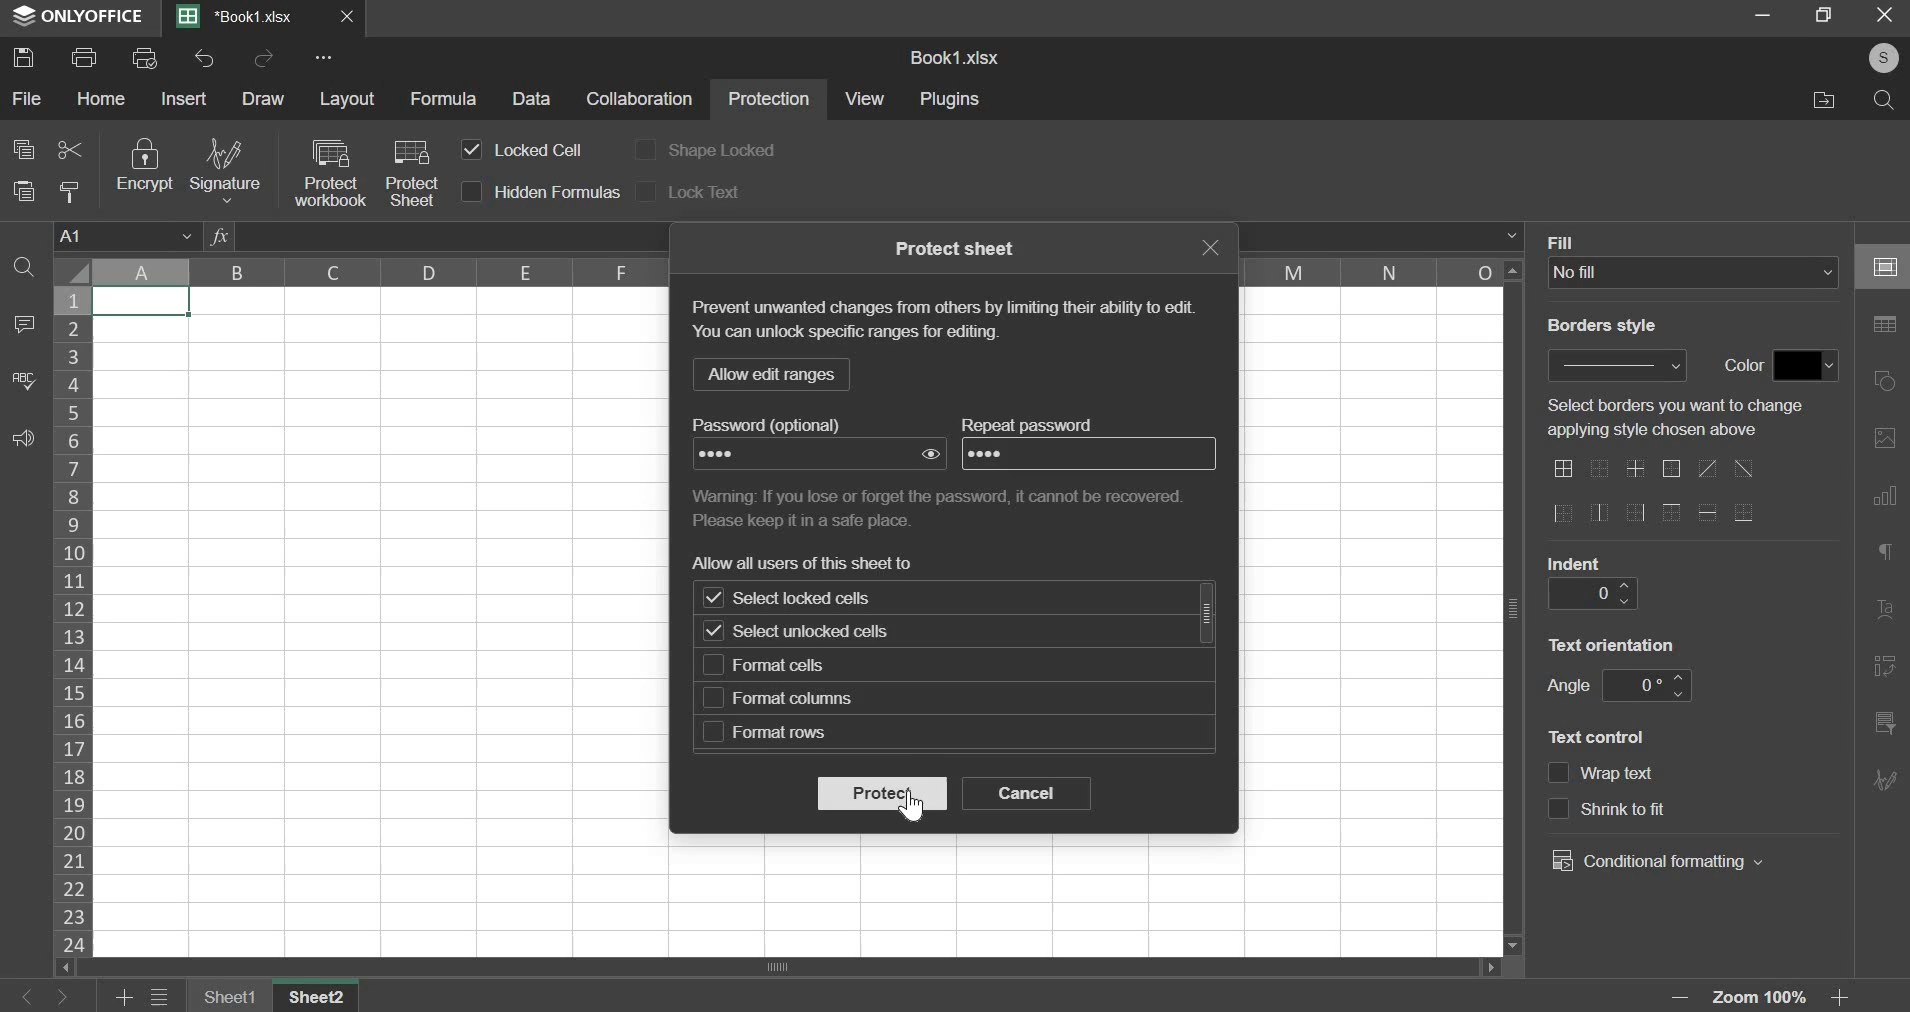  What do you see at coordinates (1620, 364) in the screenshot?
I see `border style` at bounding box center [1620, 364].